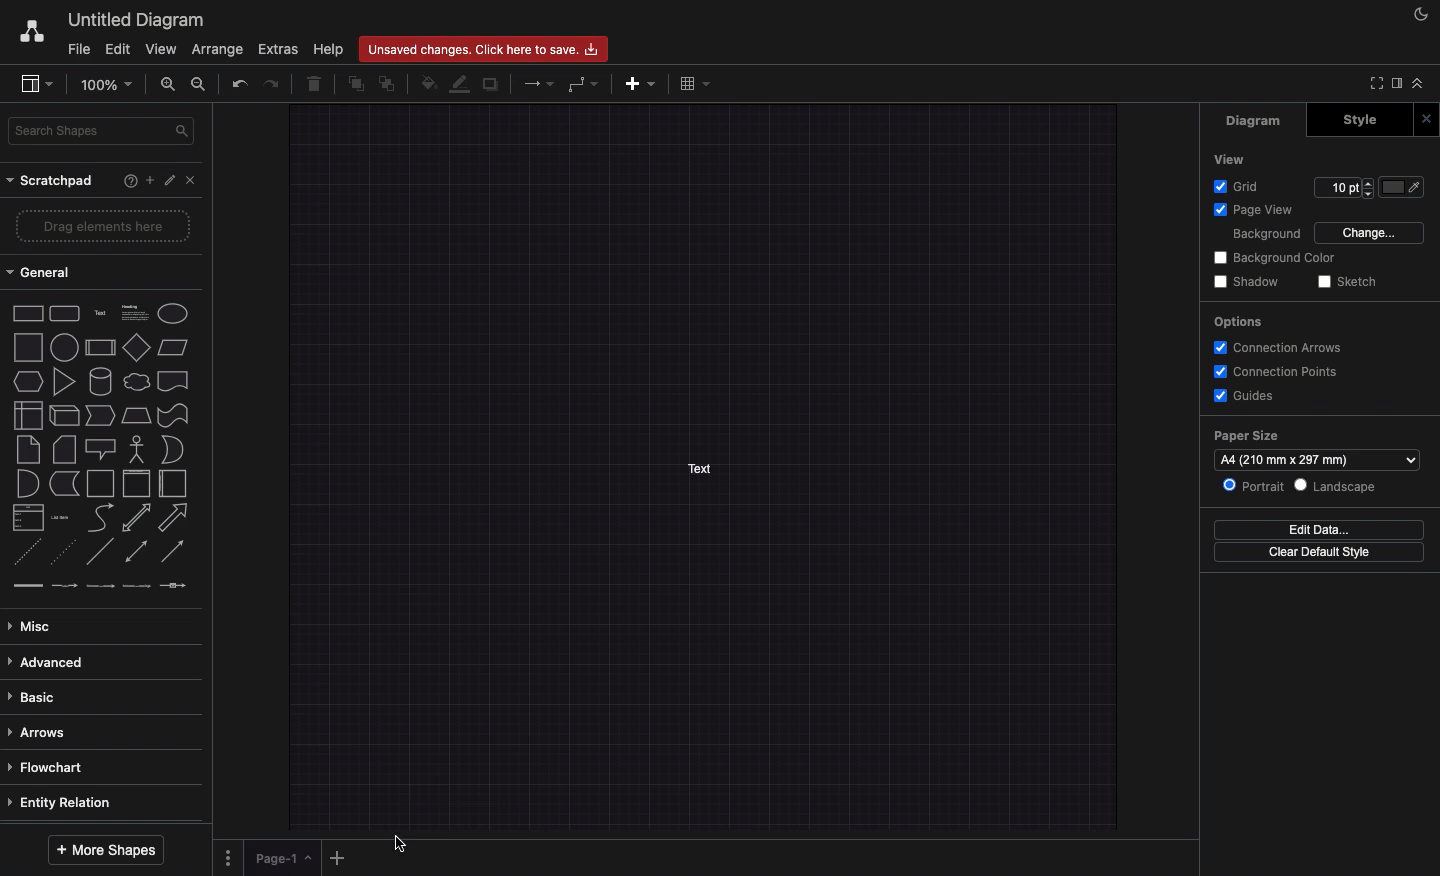 This screenshot has height=876, width=1440. I want to click on Arrows, so click(540, 85).